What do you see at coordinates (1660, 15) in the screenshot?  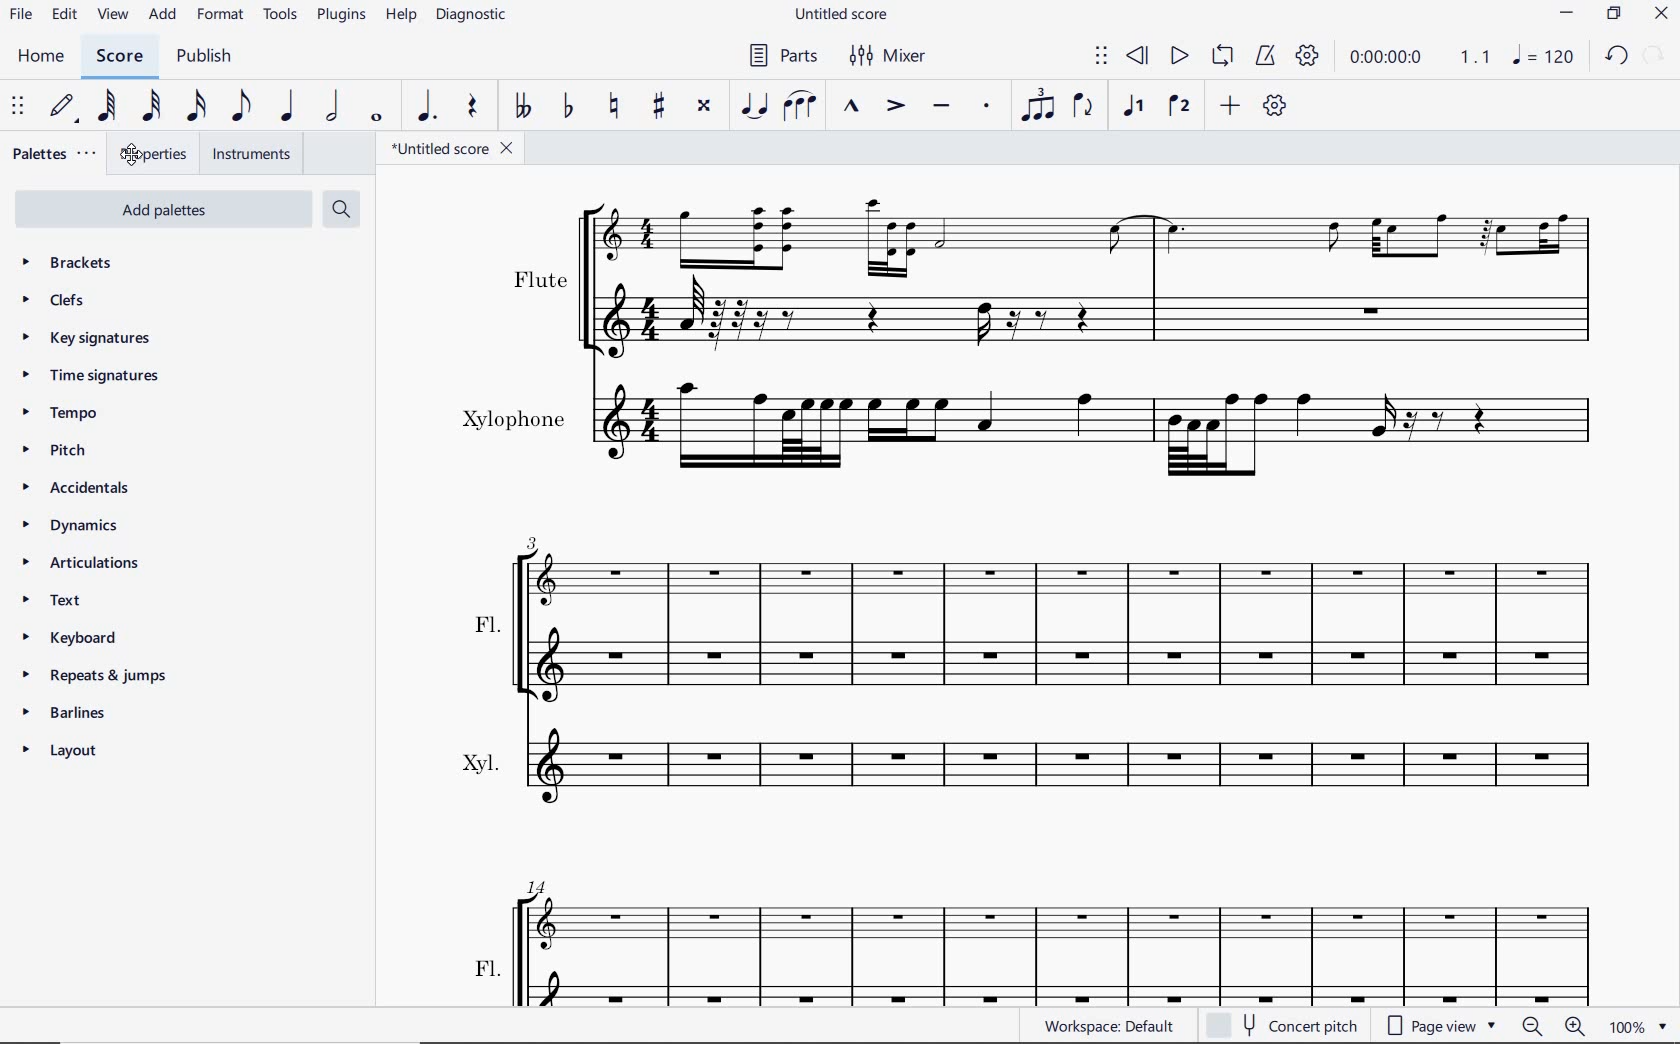 I see `CLOSE` at bounding box center [1660, 15].